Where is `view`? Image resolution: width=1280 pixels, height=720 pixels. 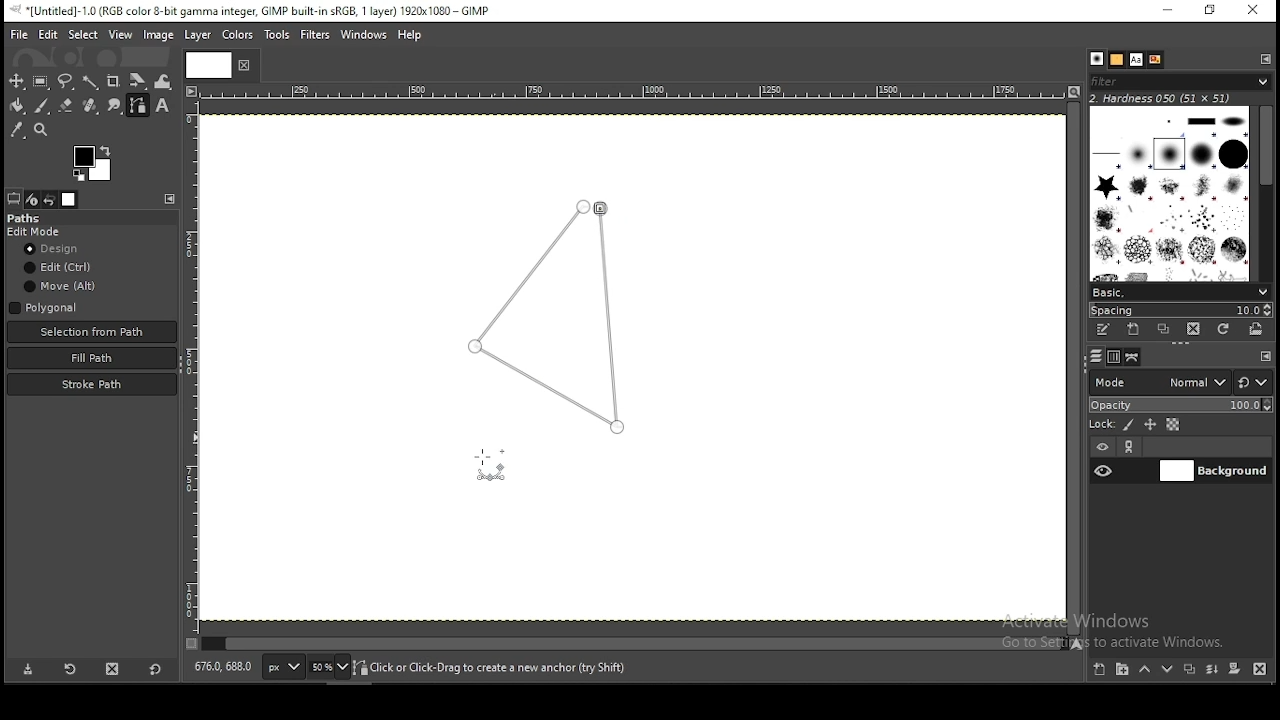
view is located at coordinates (121, 33).